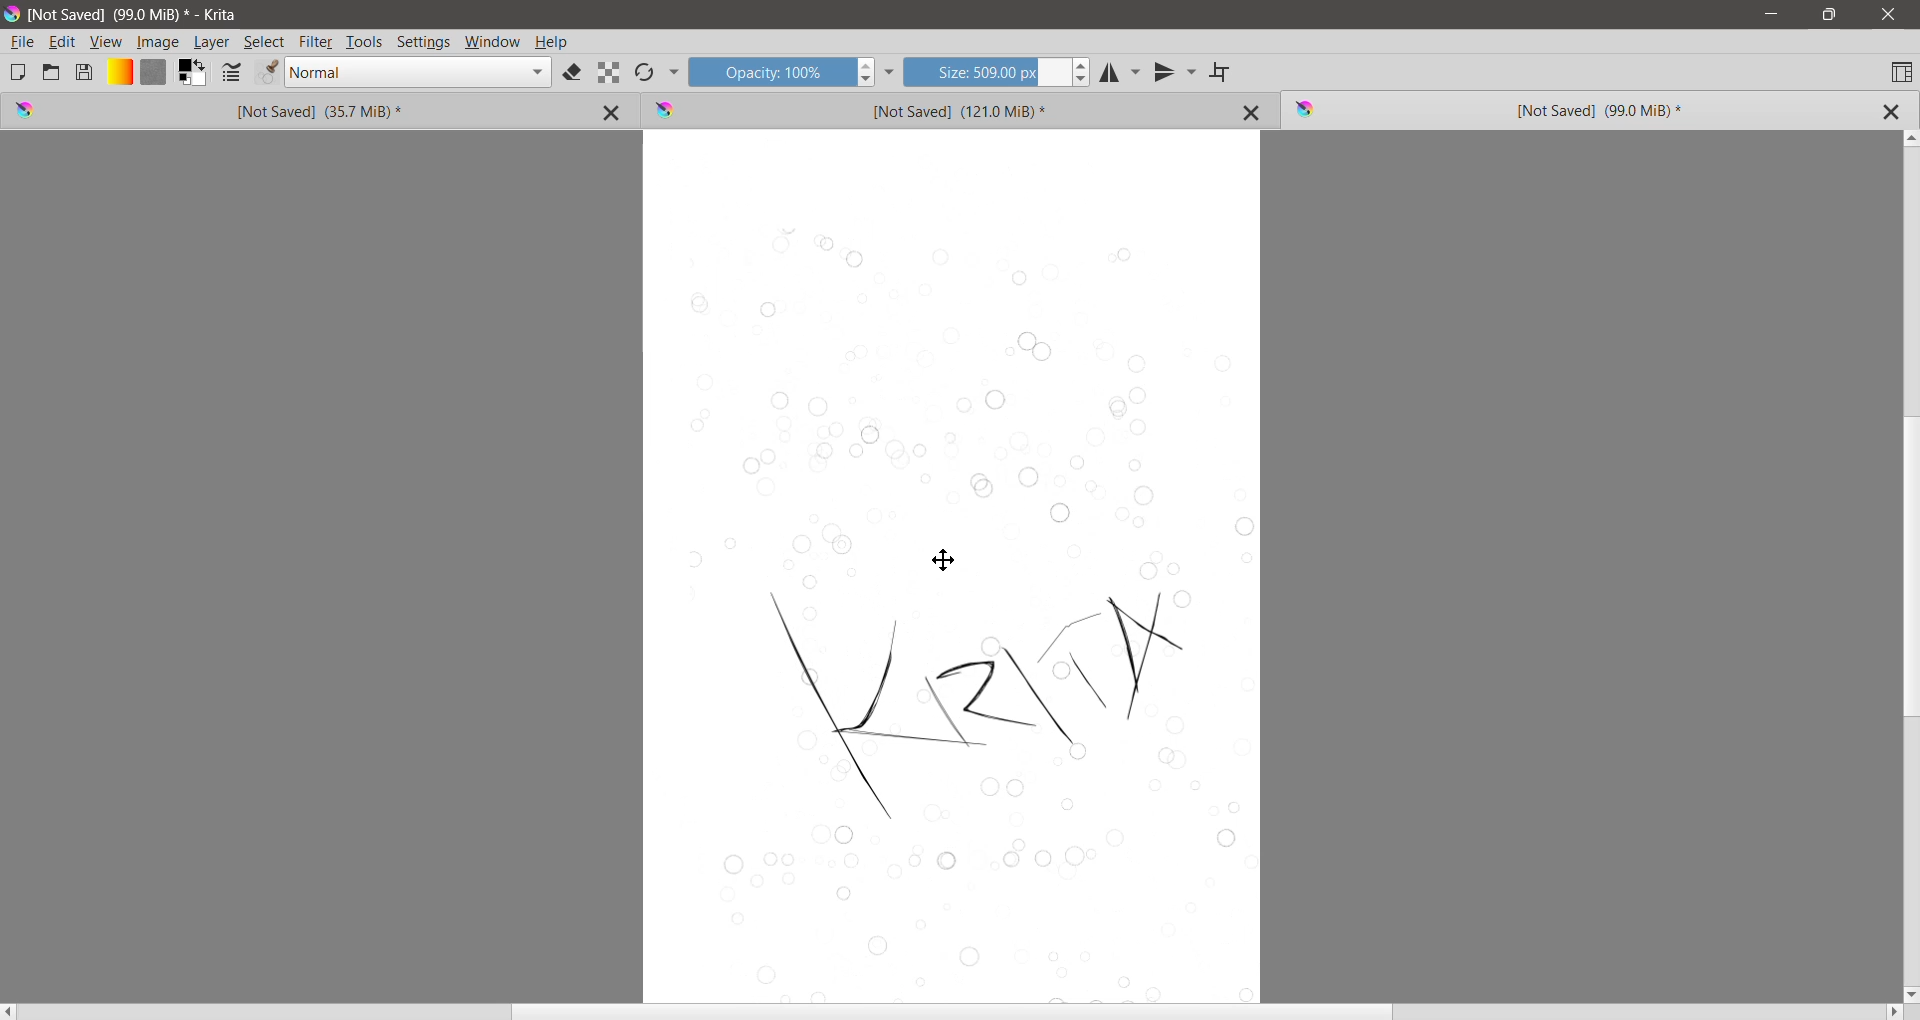  What do you see at coordinates (266, 73) in the screenshot?
I see `Edit Brush Preset` at bounding box center [266, 73].